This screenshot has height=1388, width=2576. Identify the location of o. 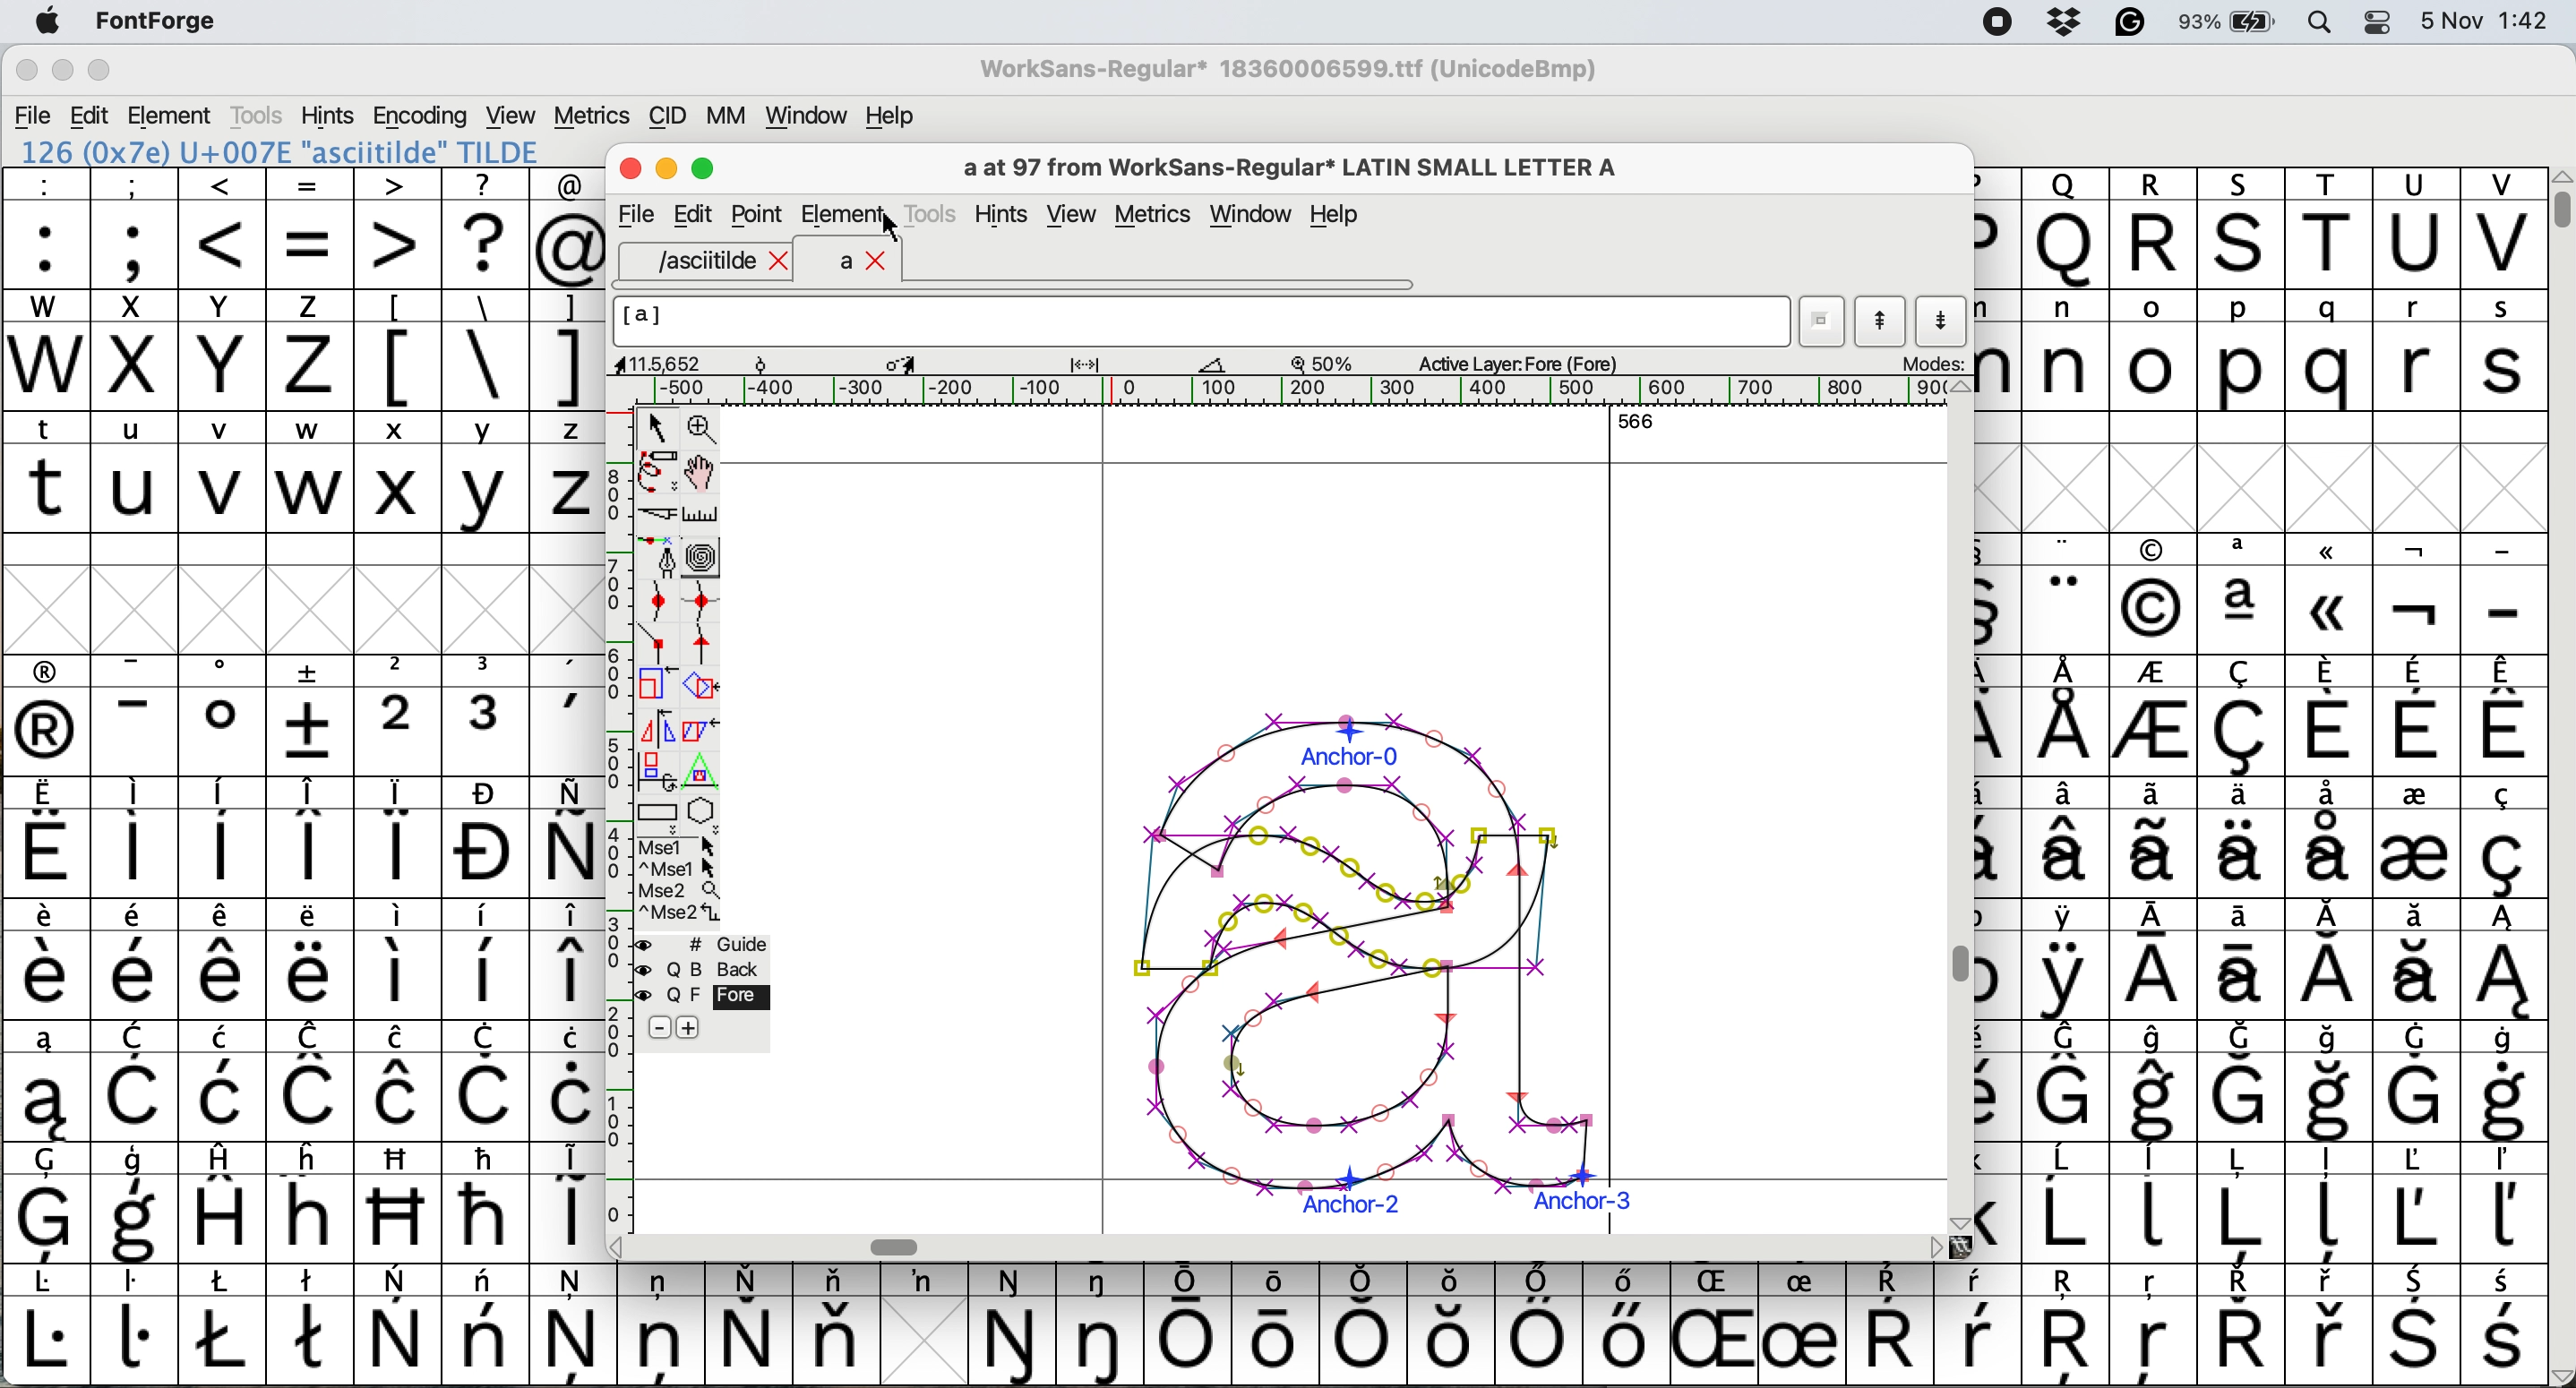
(2155, 354).